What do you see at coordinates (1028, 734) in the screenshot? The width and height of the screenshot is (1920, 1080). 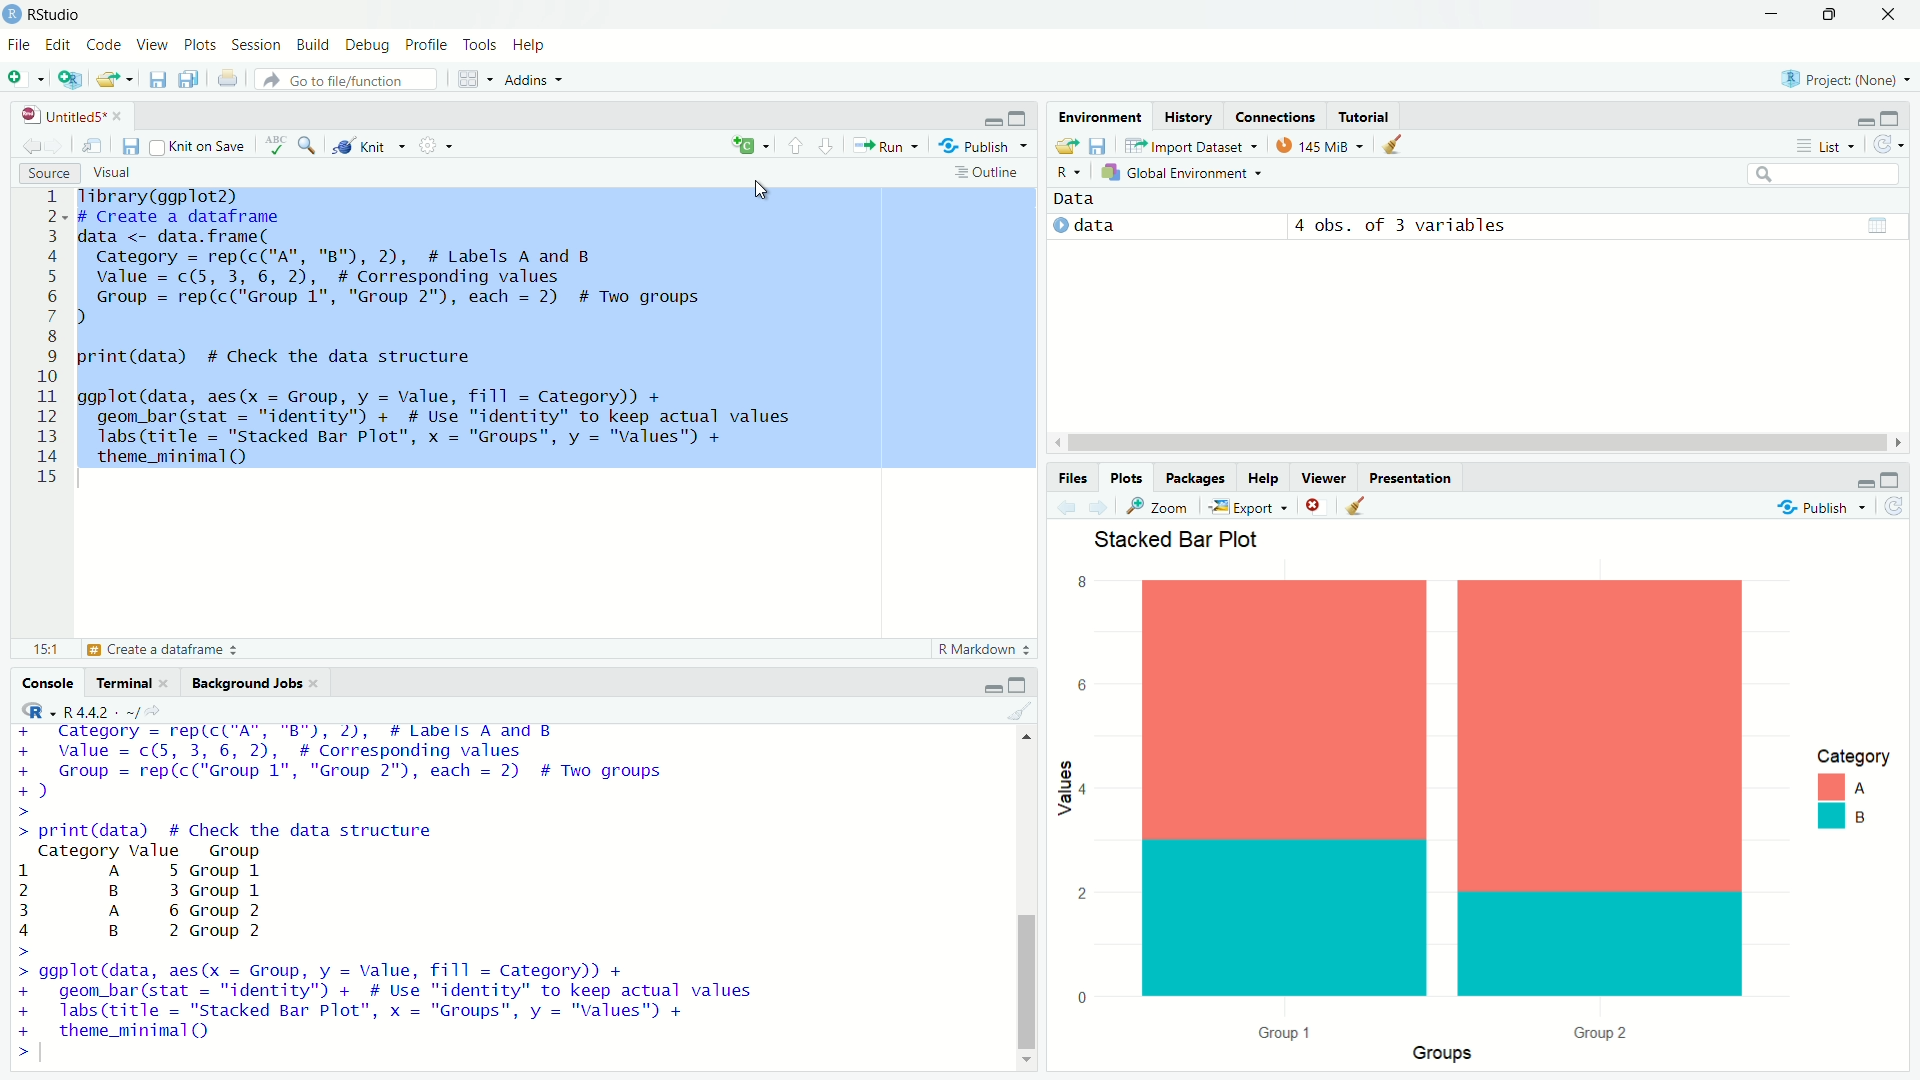 I see `Up` at bounding box center [1028, 734].